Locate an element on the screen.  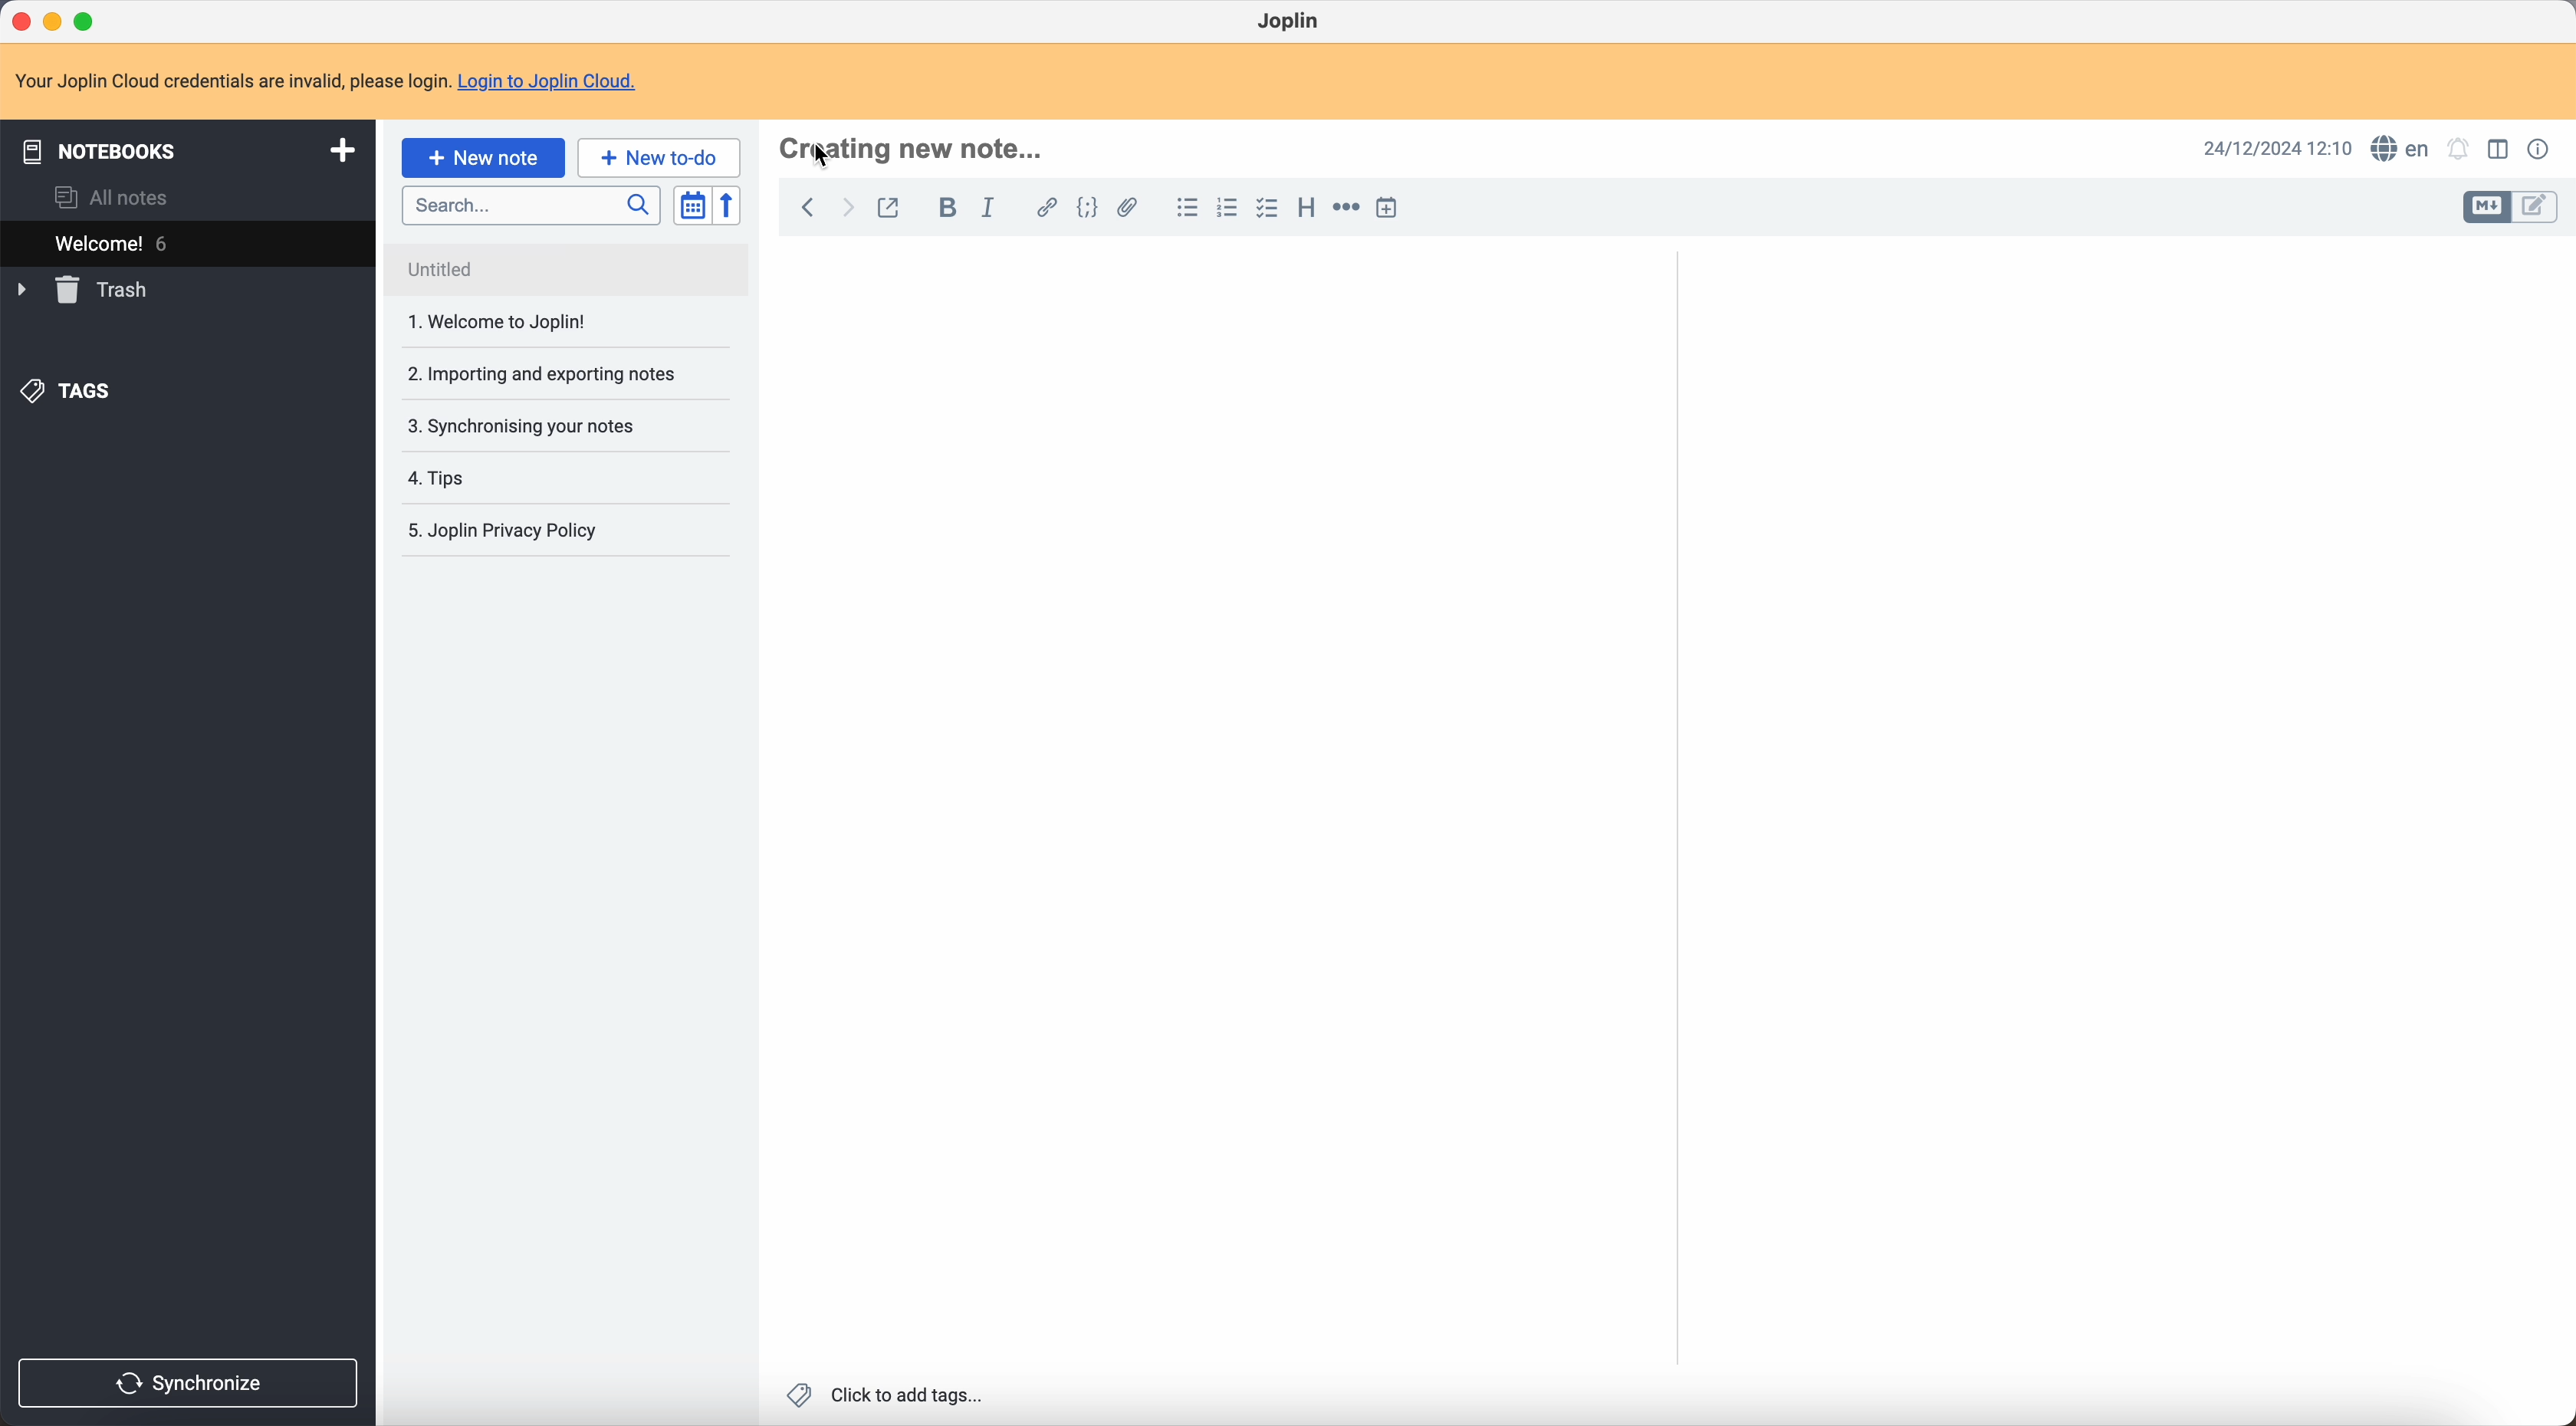
attach file is located at coordinates (1132, 208).